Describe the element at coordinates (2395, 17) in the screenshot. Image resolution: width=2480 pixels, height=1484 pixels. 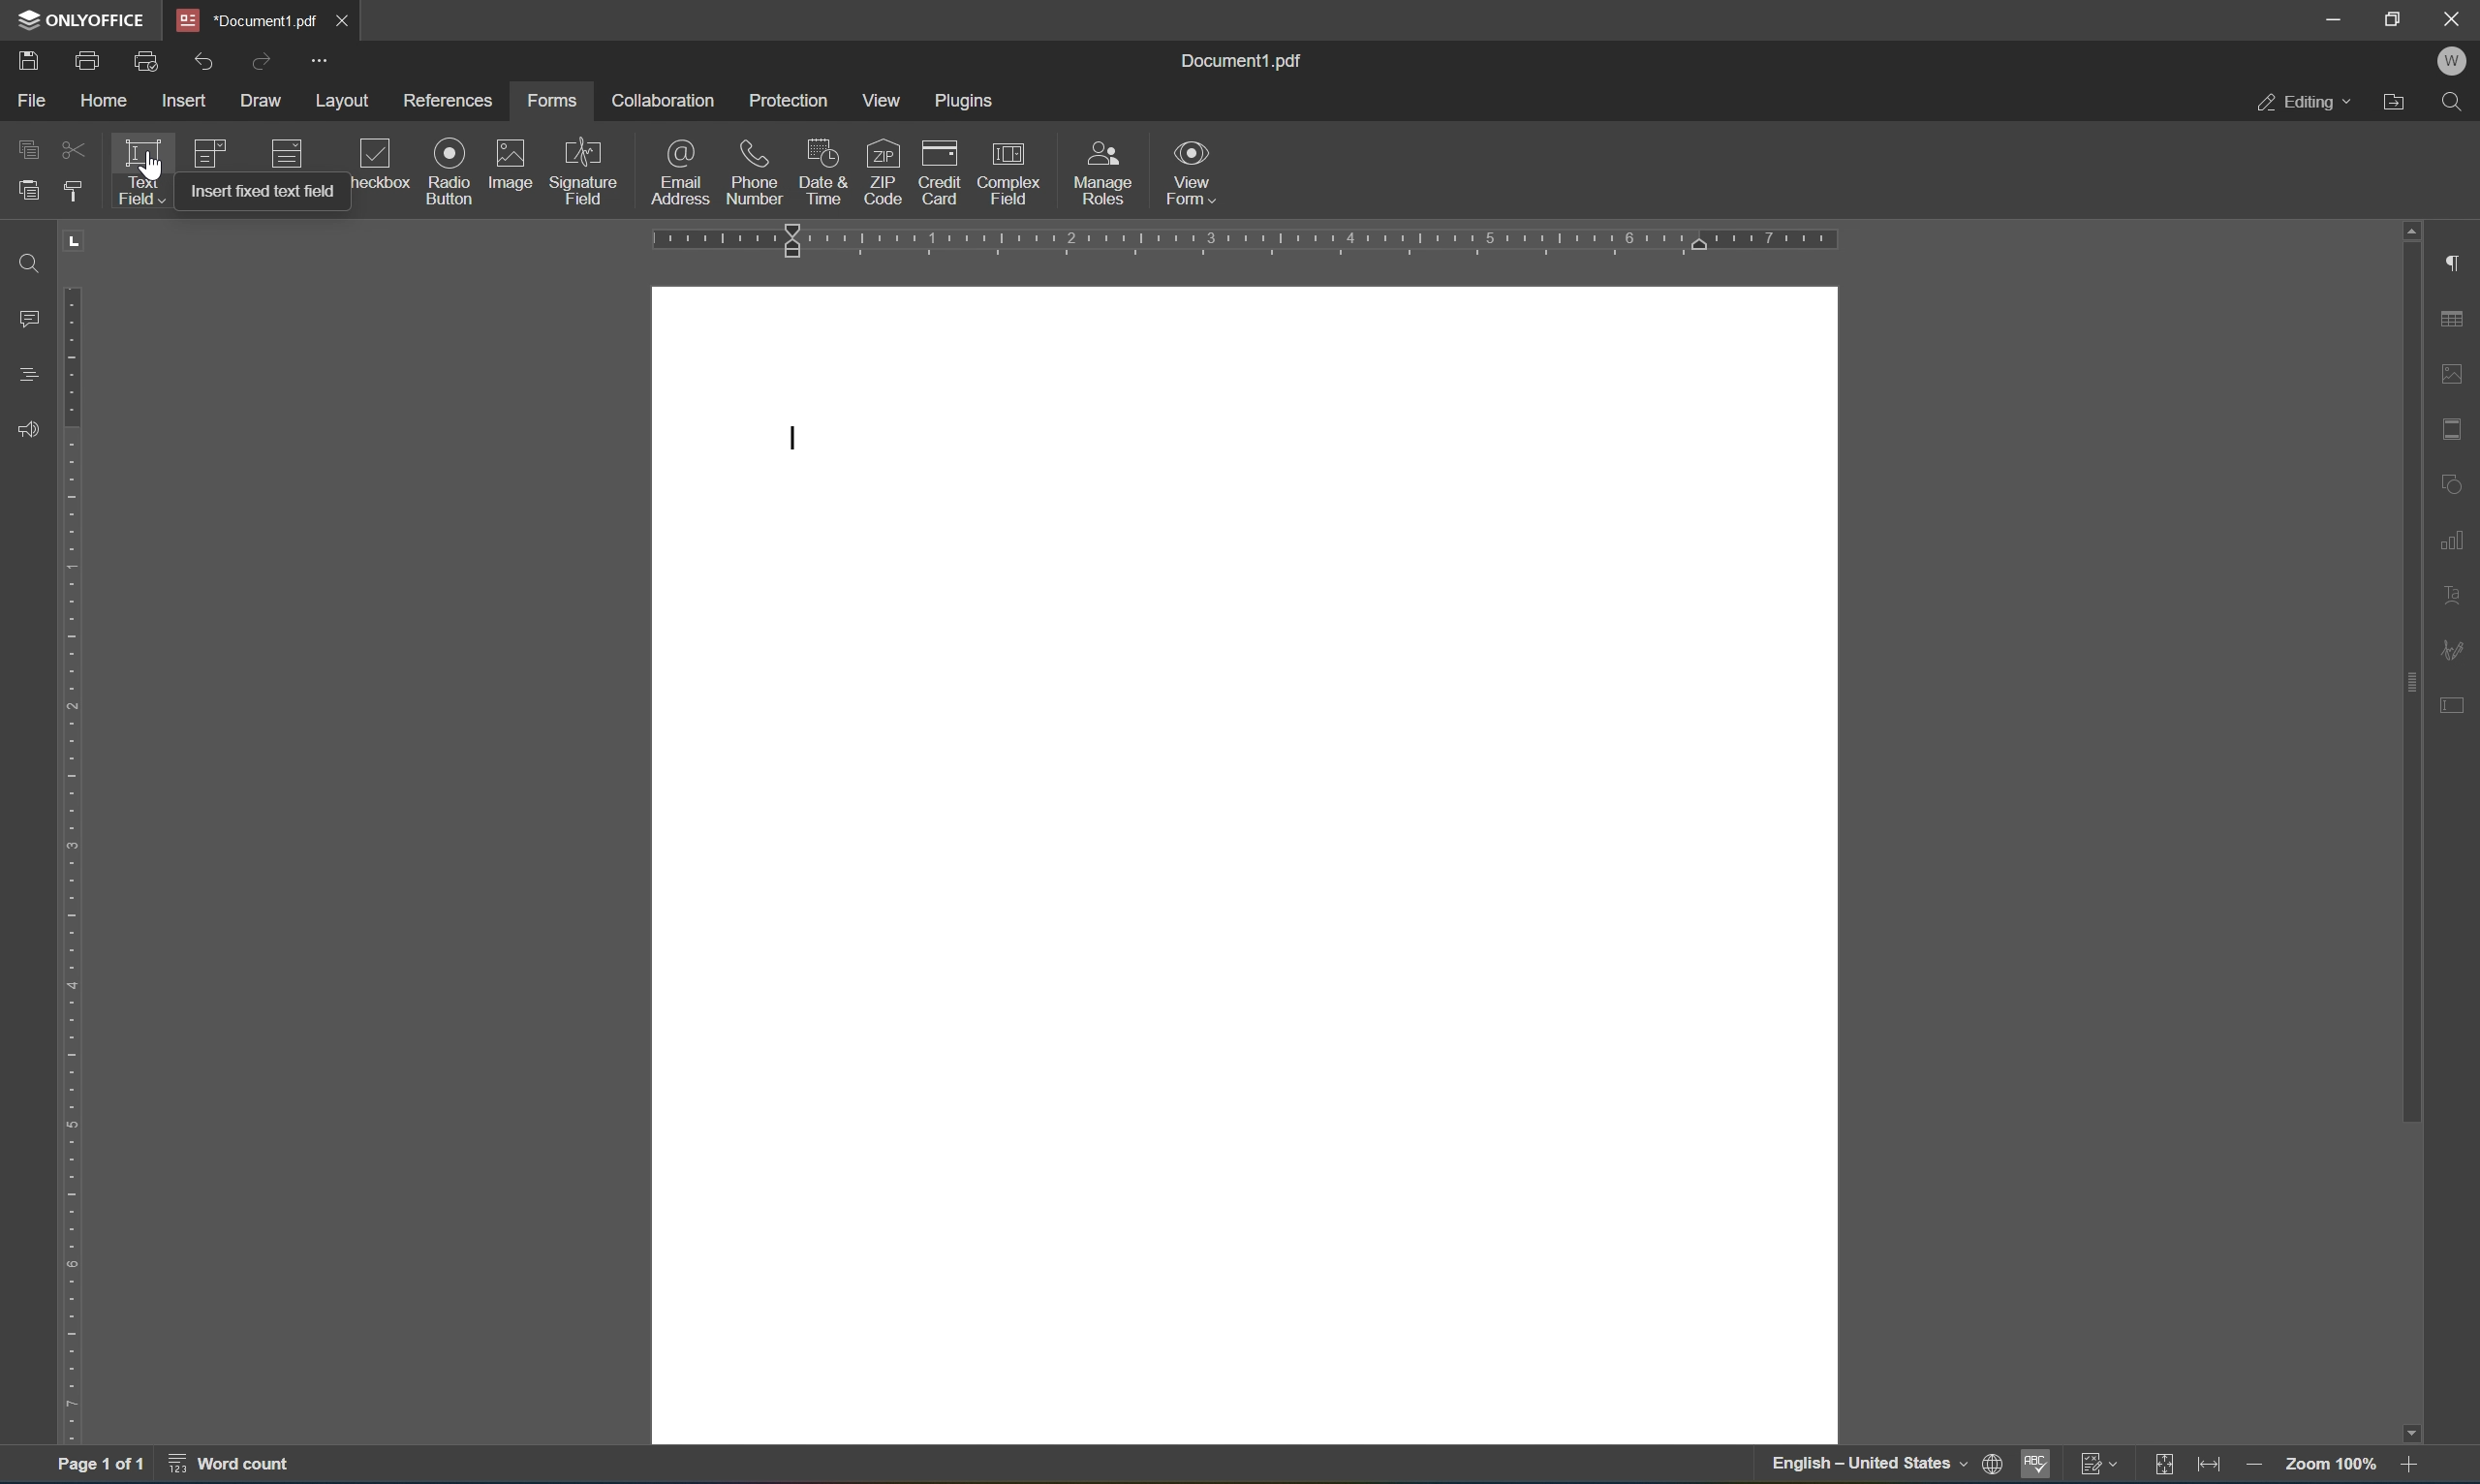
I see `restore down` at that location.